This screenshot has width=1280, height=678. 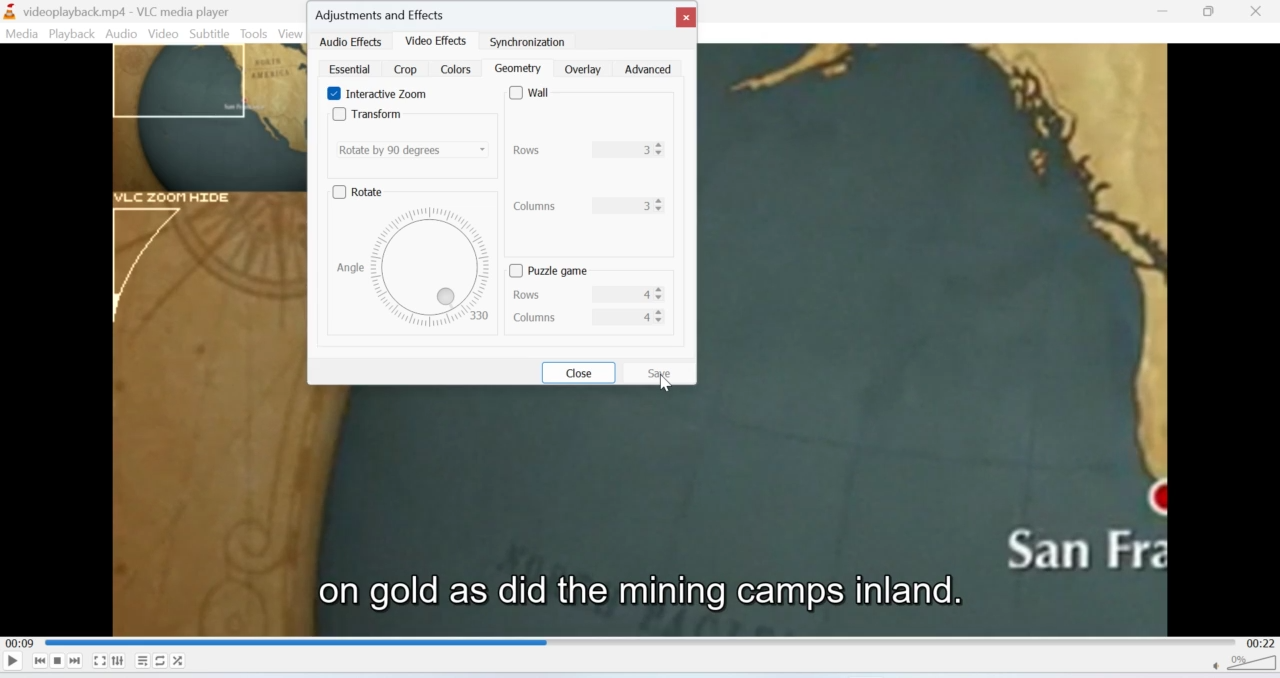 I want to click on Stop, so click(x=58, y=661).